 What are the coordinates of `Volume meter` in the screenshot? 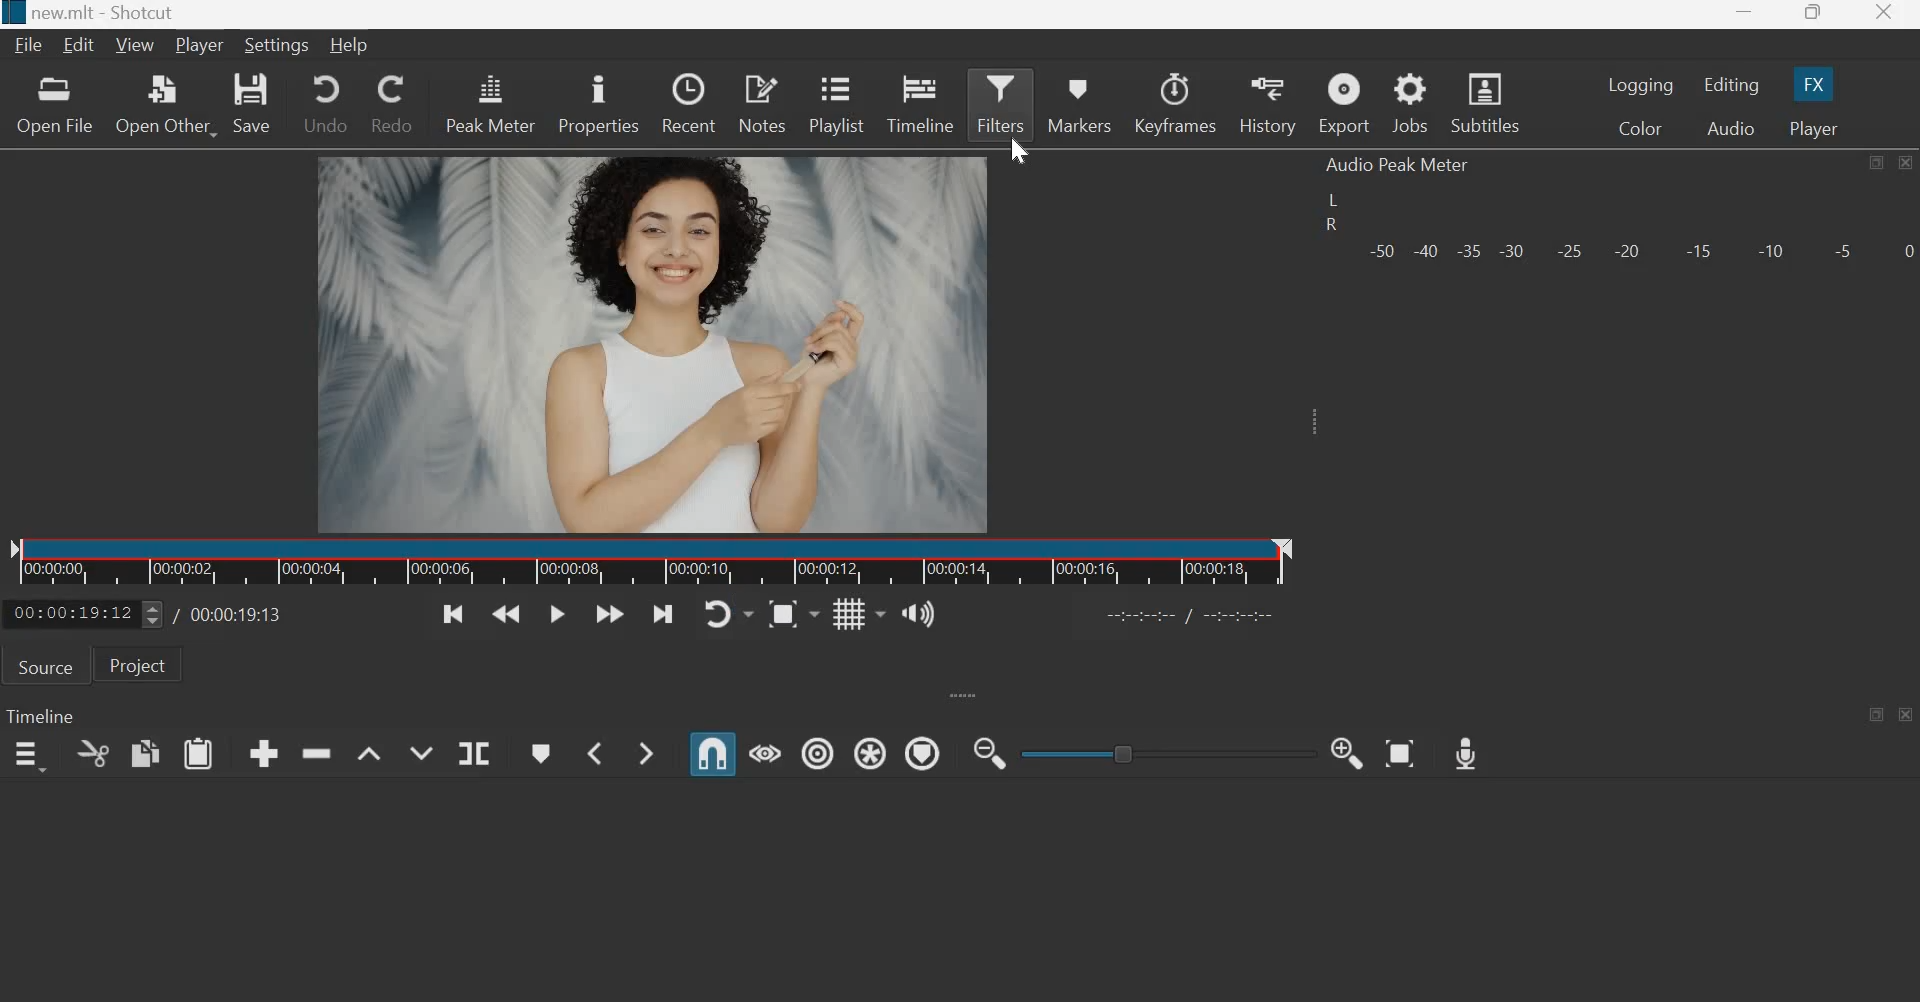 It's located at (1639, 248).